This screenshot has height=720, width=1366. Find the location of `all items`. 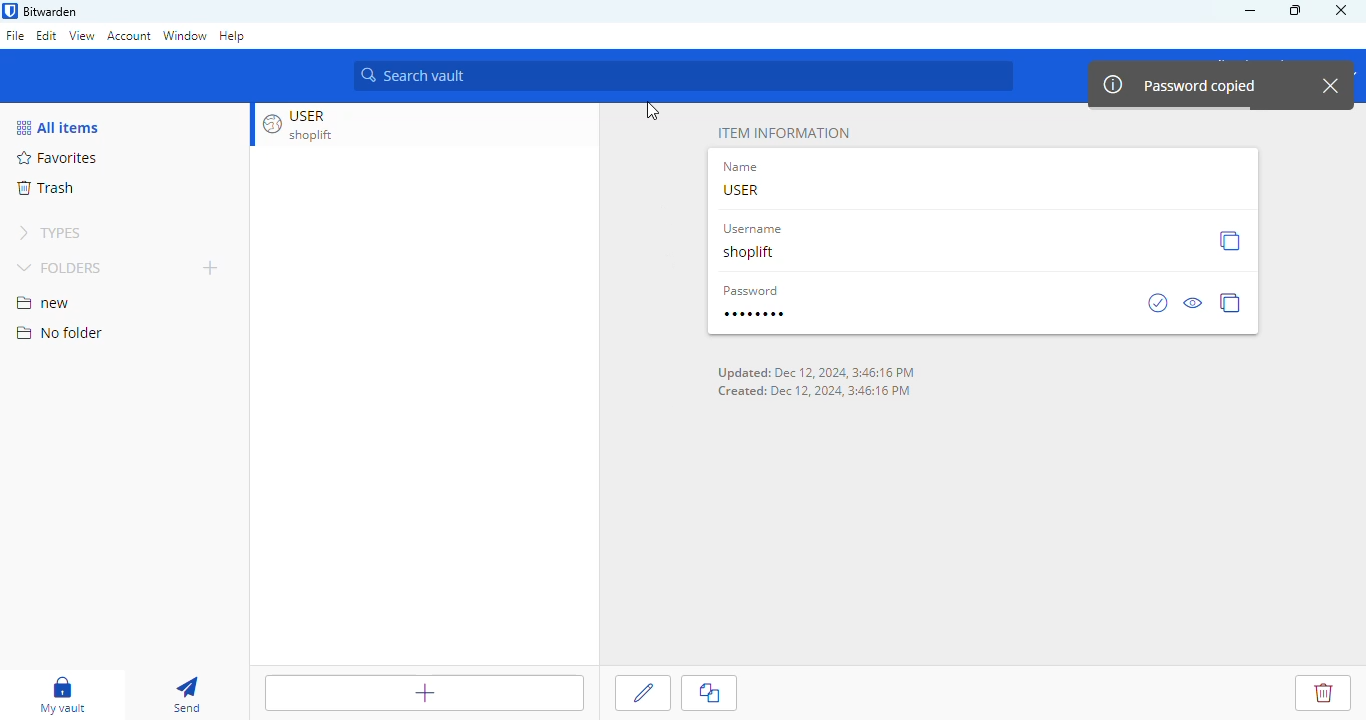

all items is located at coordinates (59, 128).